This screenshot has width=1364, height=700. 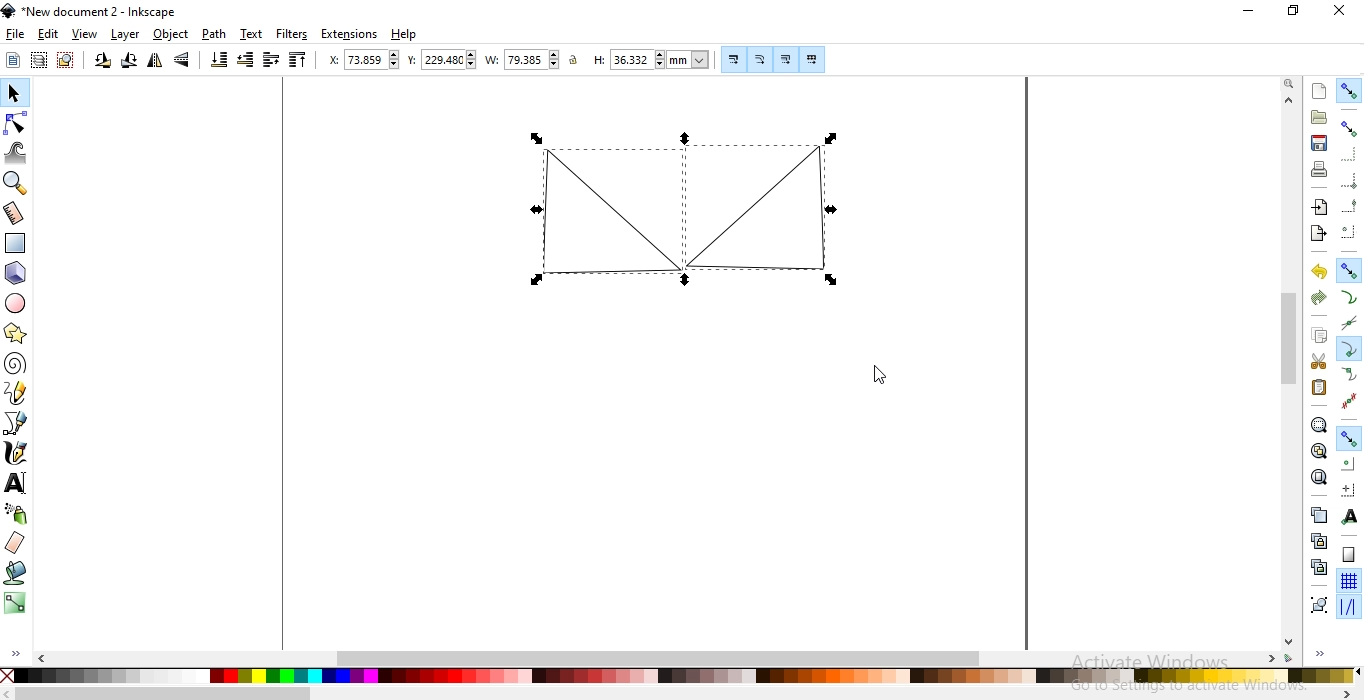 I want to click on create and edit gradients, so click(x=15, y=604).